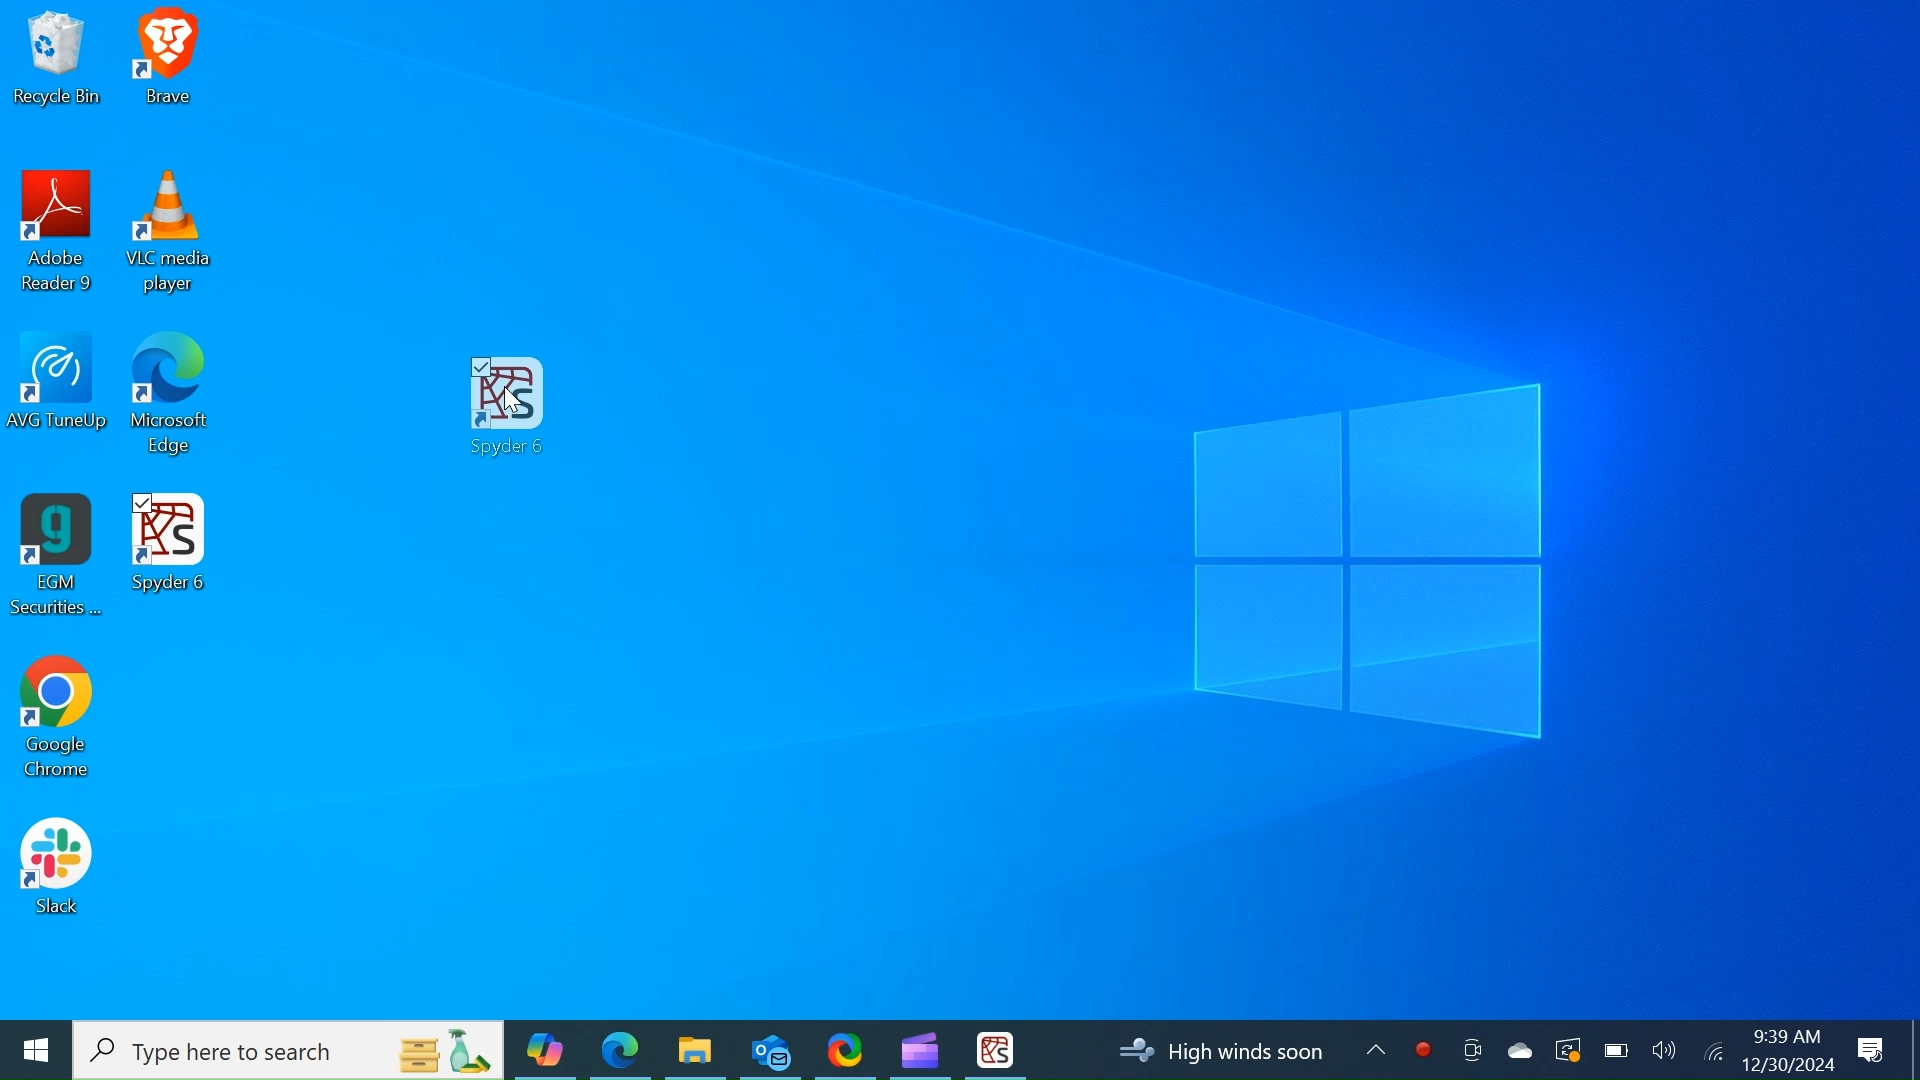 This screenshot has height=1080, width=1920. What do you see at coordinates (61, 399) in the screenshot?
I see `AVG TuneUp Desktop Icon` at bounding box center [61, 399].